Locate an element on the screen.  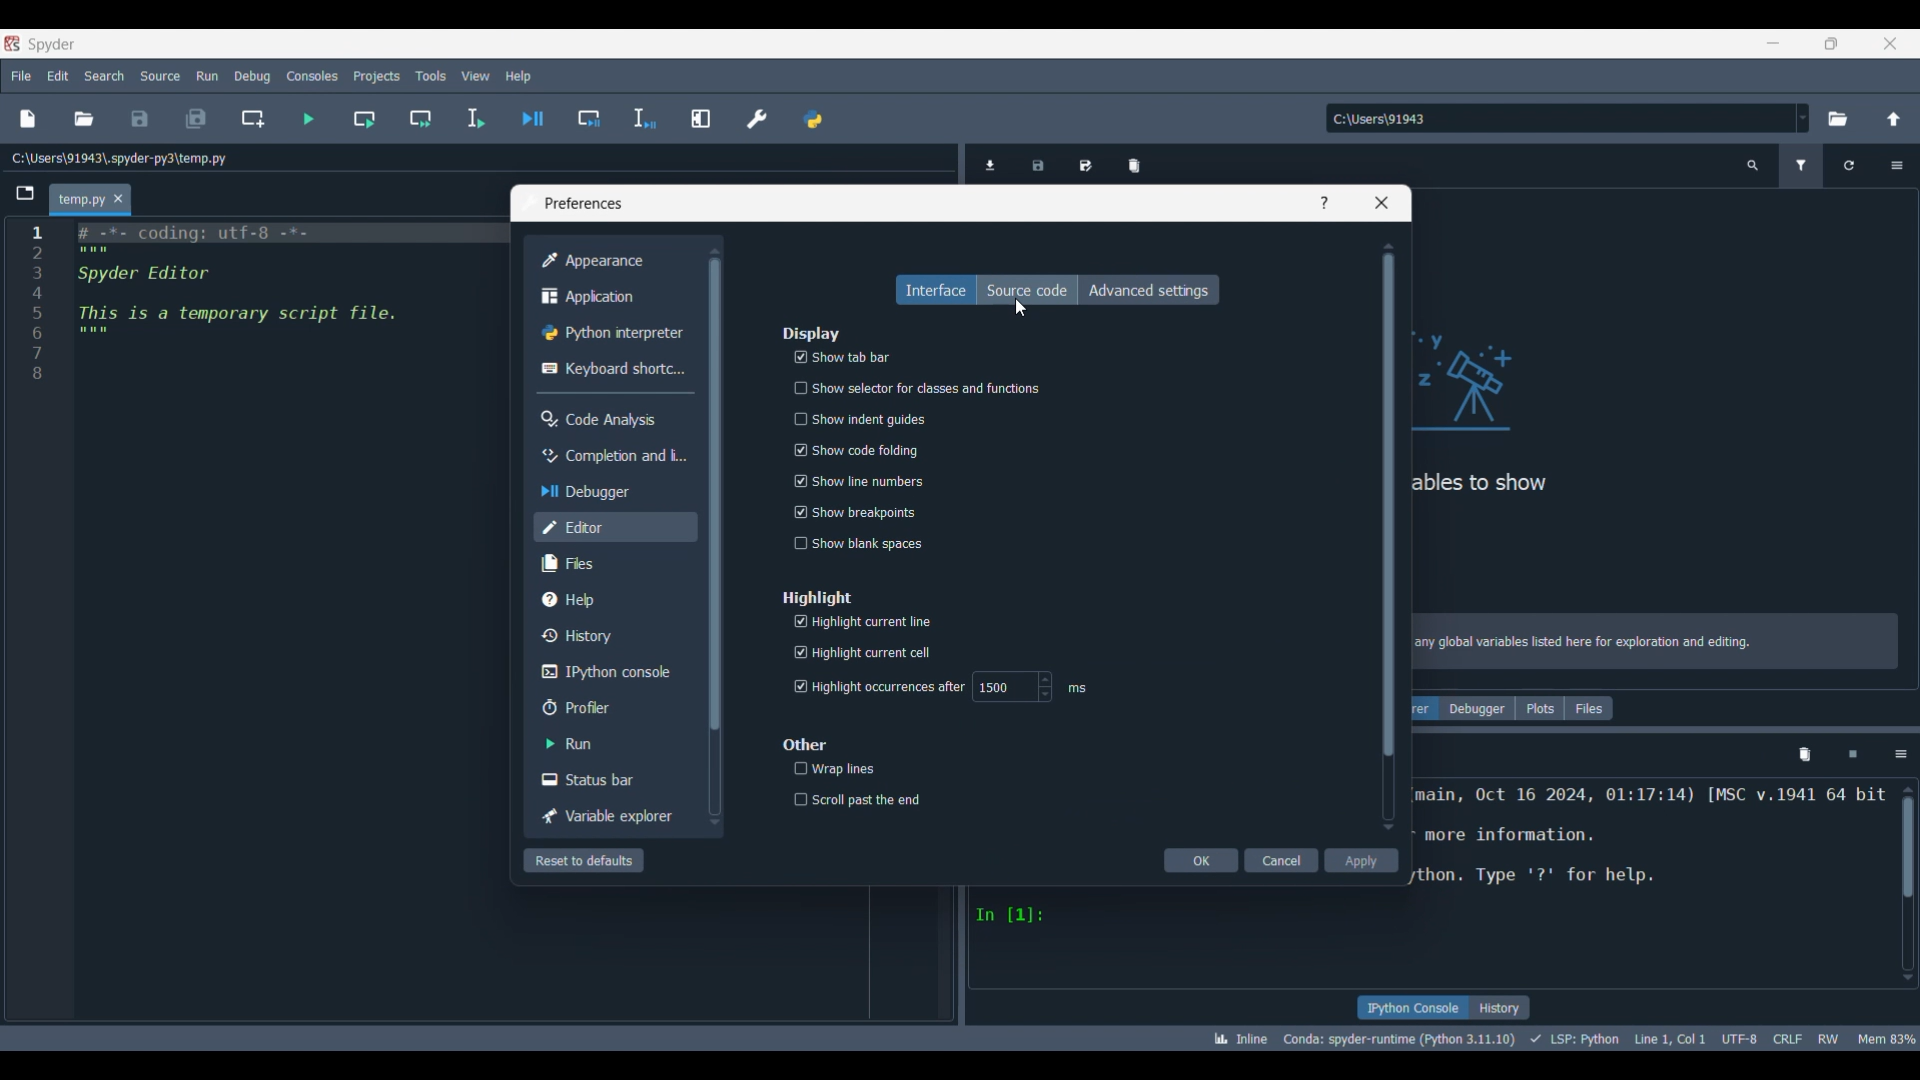
Filter variables is located at coordinates (1801, 166).